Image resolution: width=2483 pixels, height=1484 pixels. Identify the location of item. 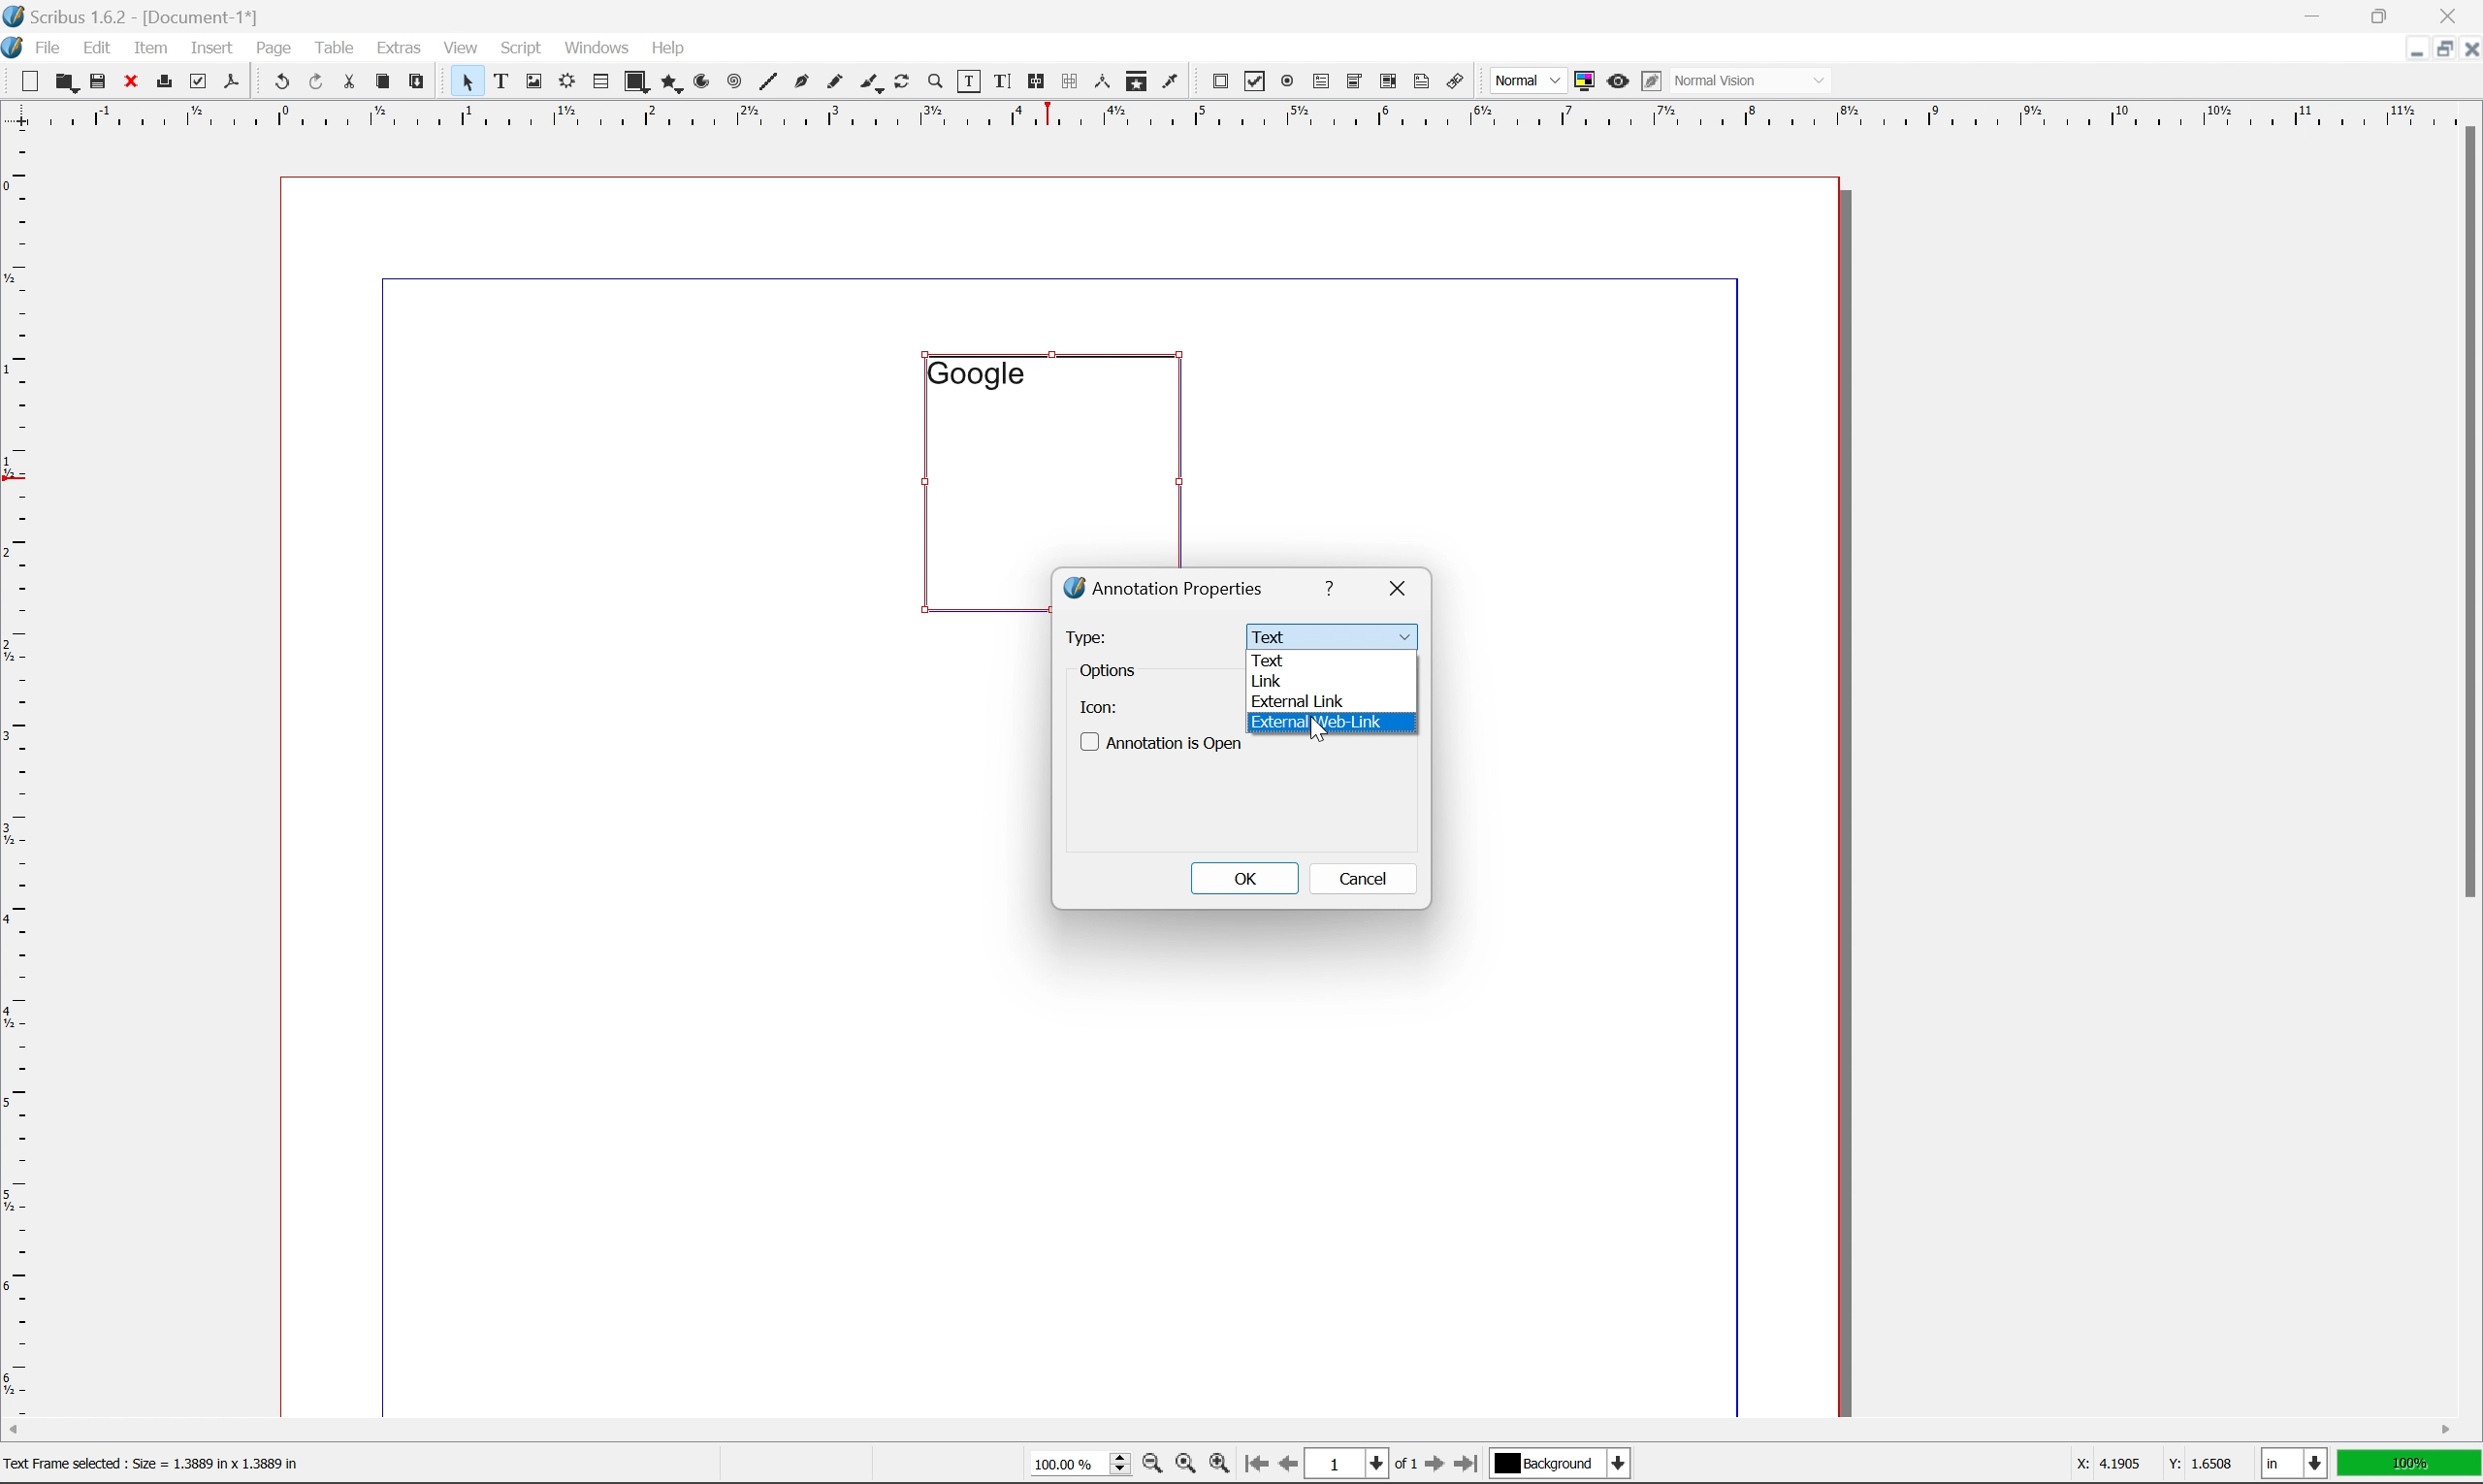
(156, 45).